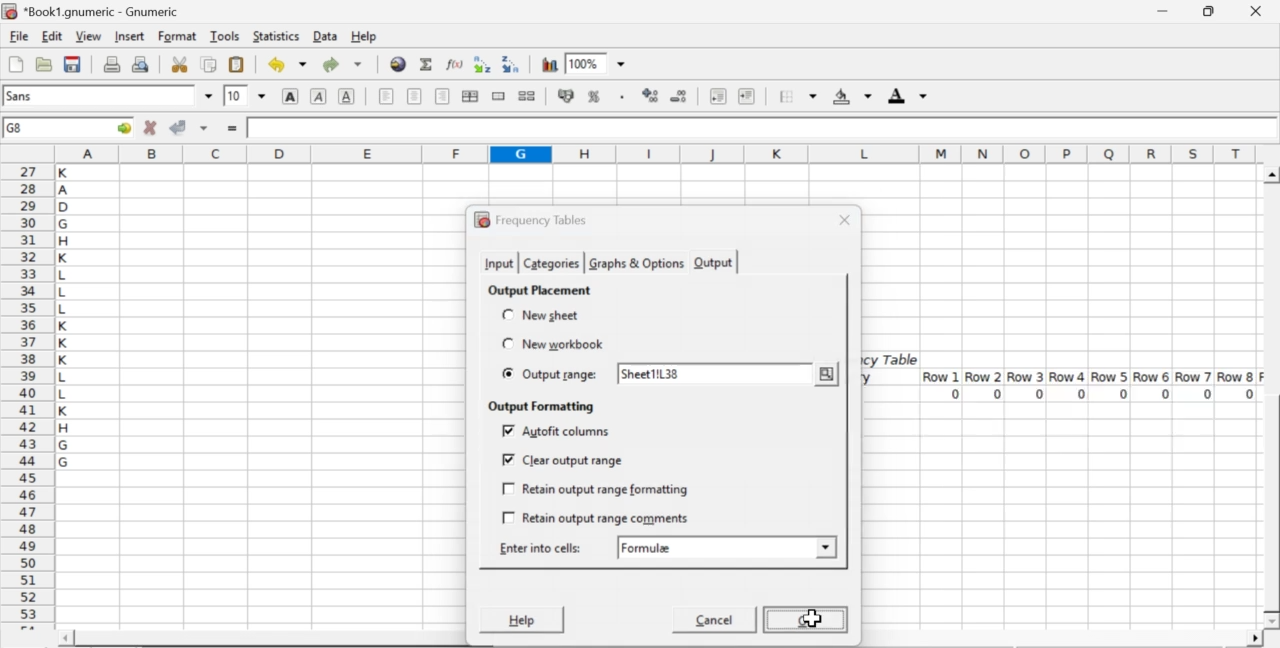 This screenshot has width=1280, height=648. Describe the element at coordinates (238, 65) in the screenshot. I see `paste` at that location.